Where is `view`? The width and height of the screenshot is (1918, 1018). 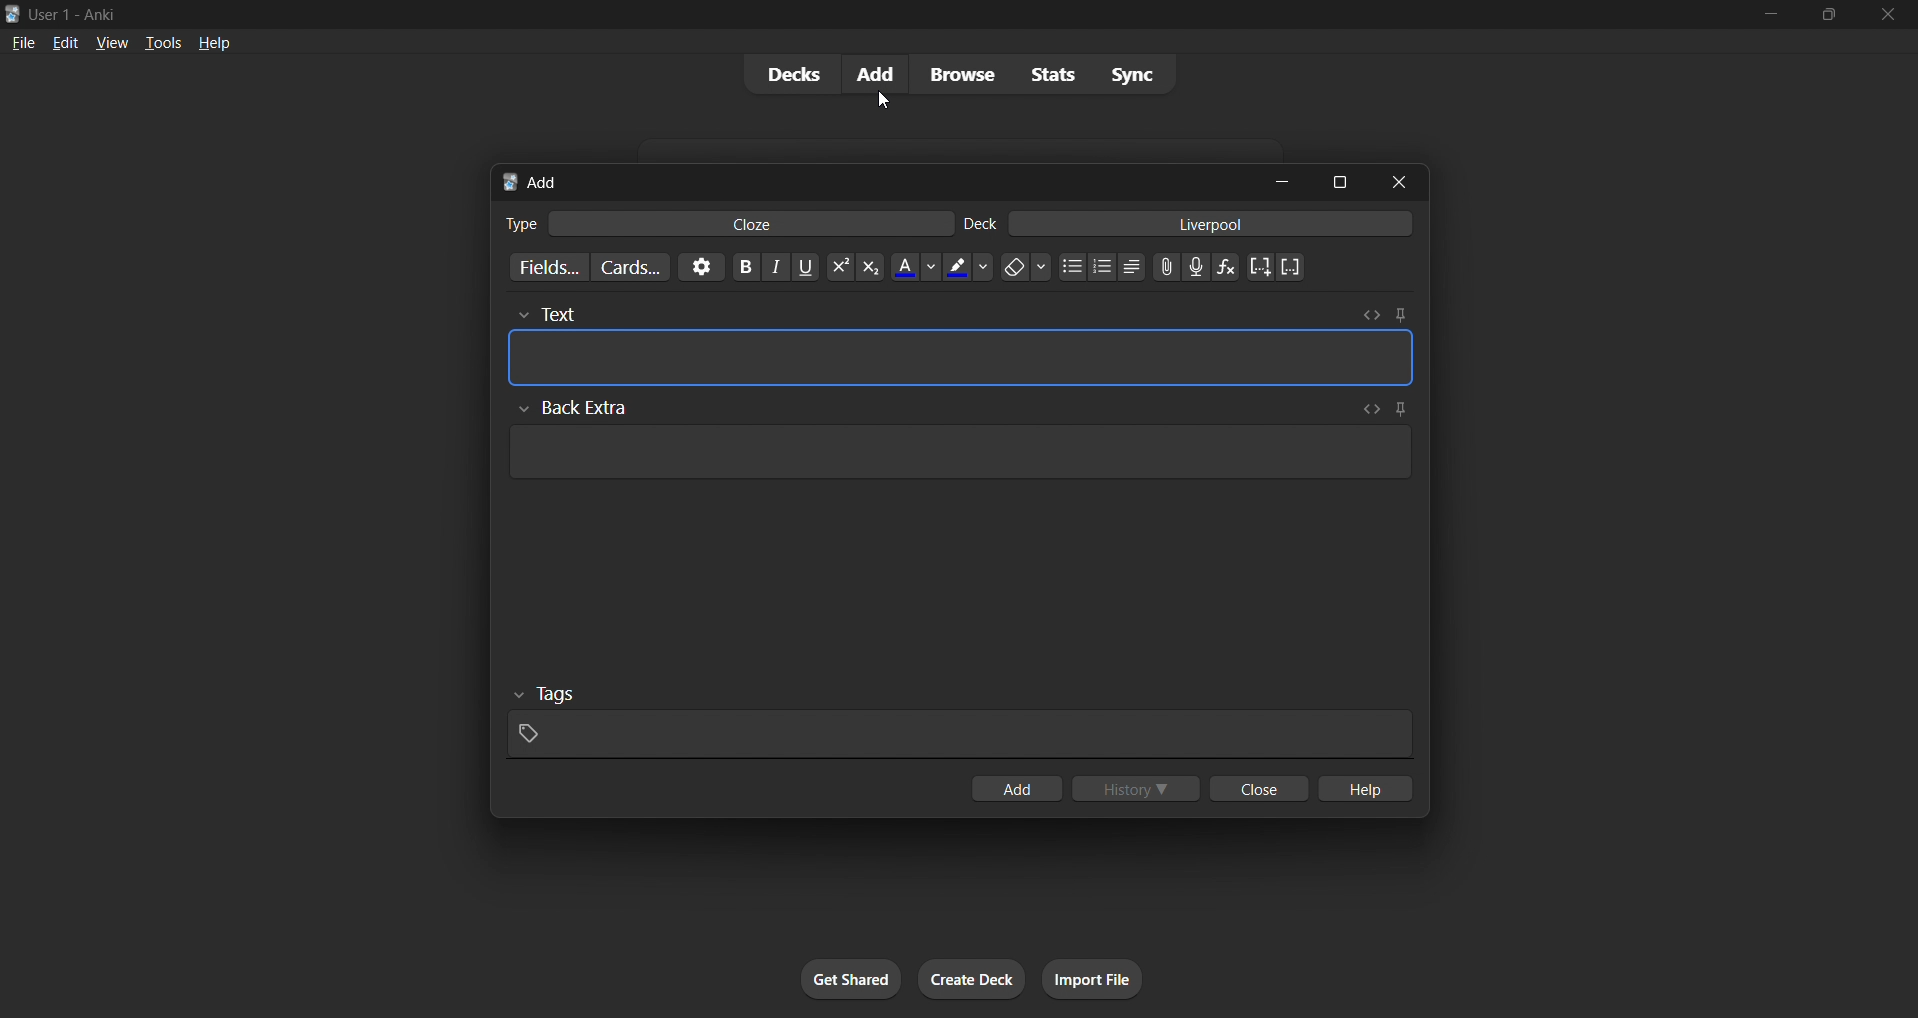
view is located at coordinates (111, 44).